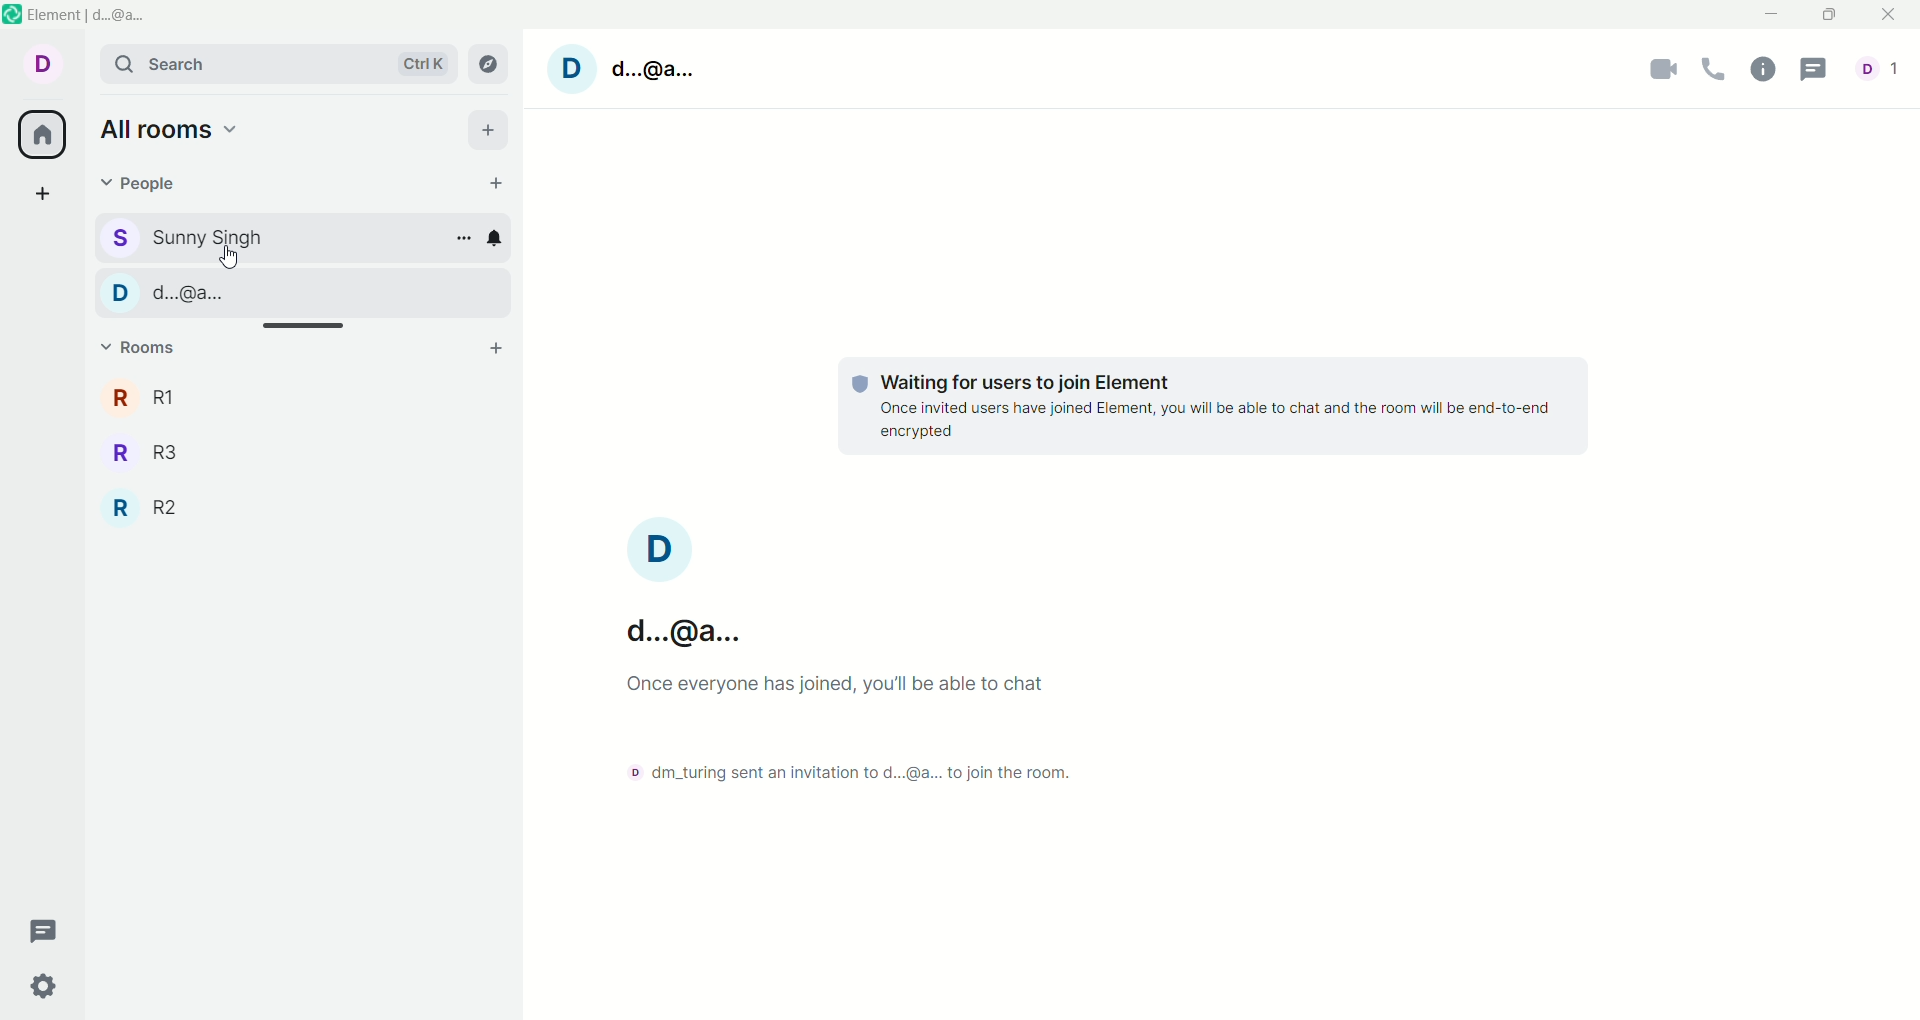 This screenshot has height=1020, width=1920. What do you see at coordinates (142, 189) in the screenshot?
I see `people` at bounding box center [142, 189].